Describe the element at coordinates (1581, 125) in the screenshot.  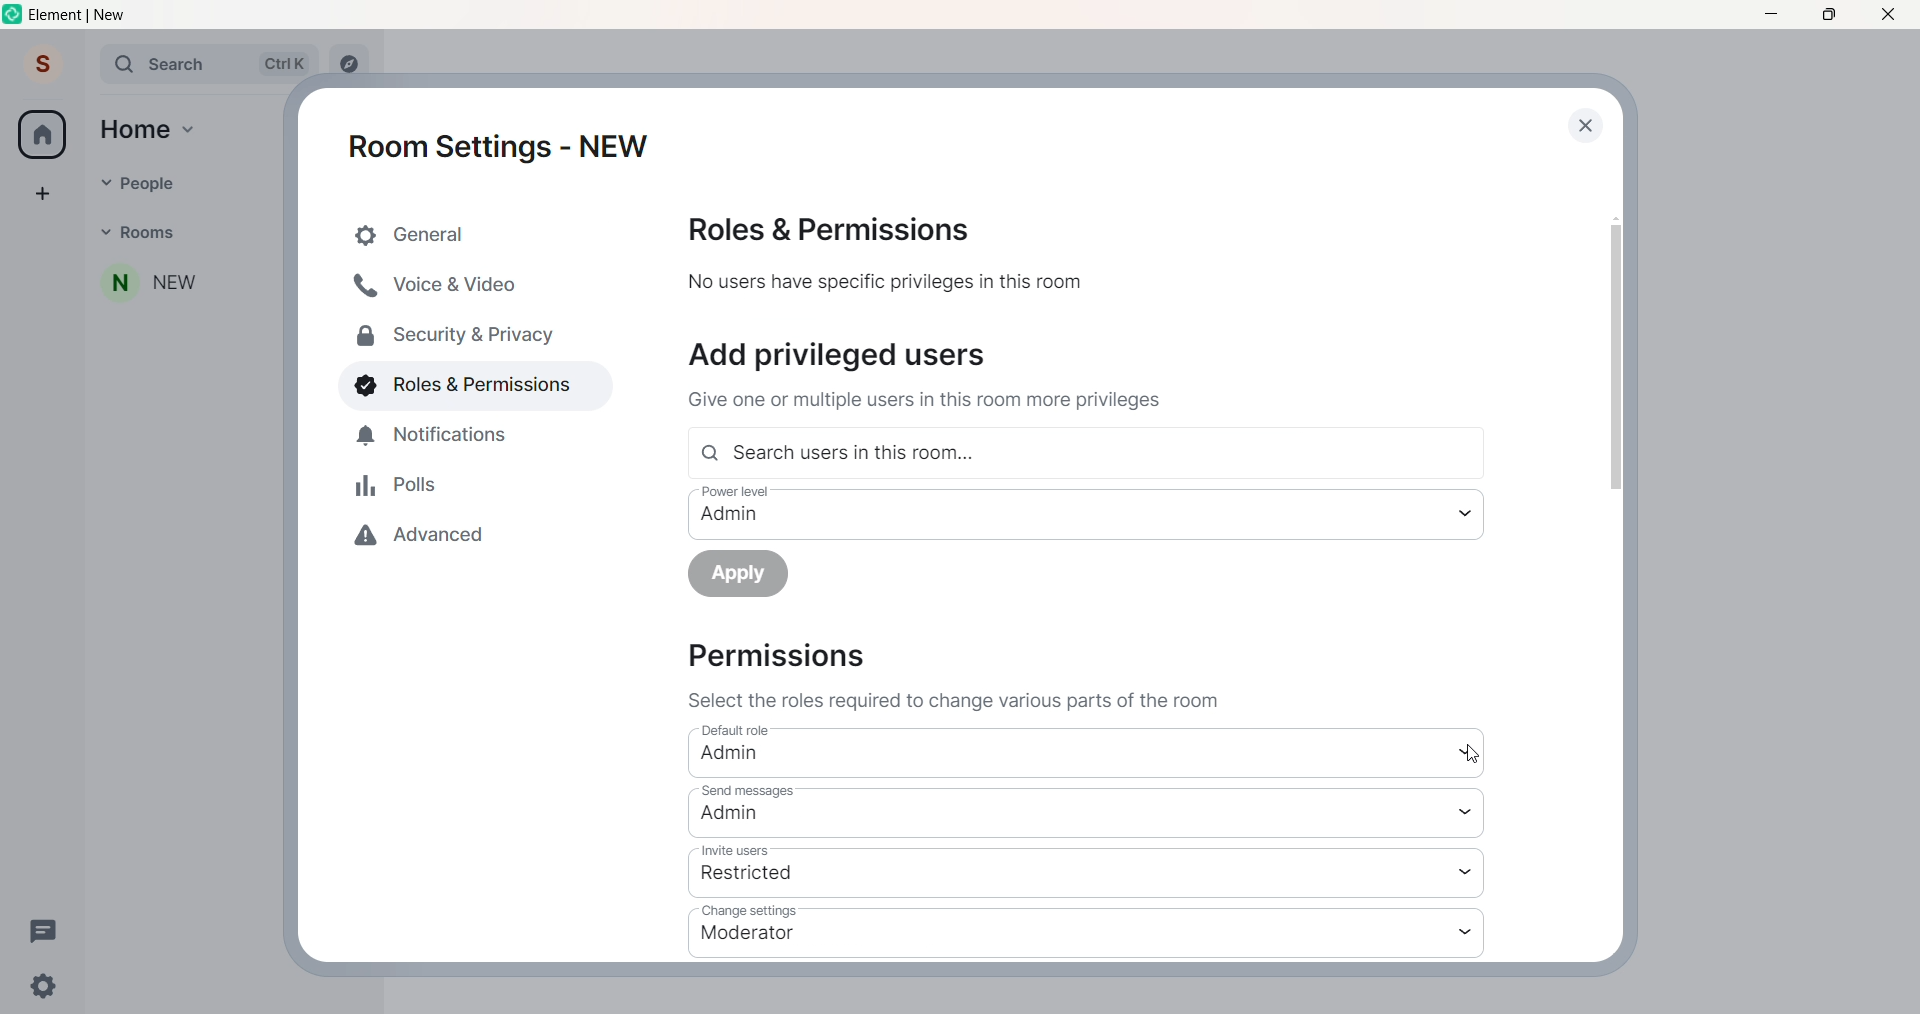
I see `close dialog` at that location.